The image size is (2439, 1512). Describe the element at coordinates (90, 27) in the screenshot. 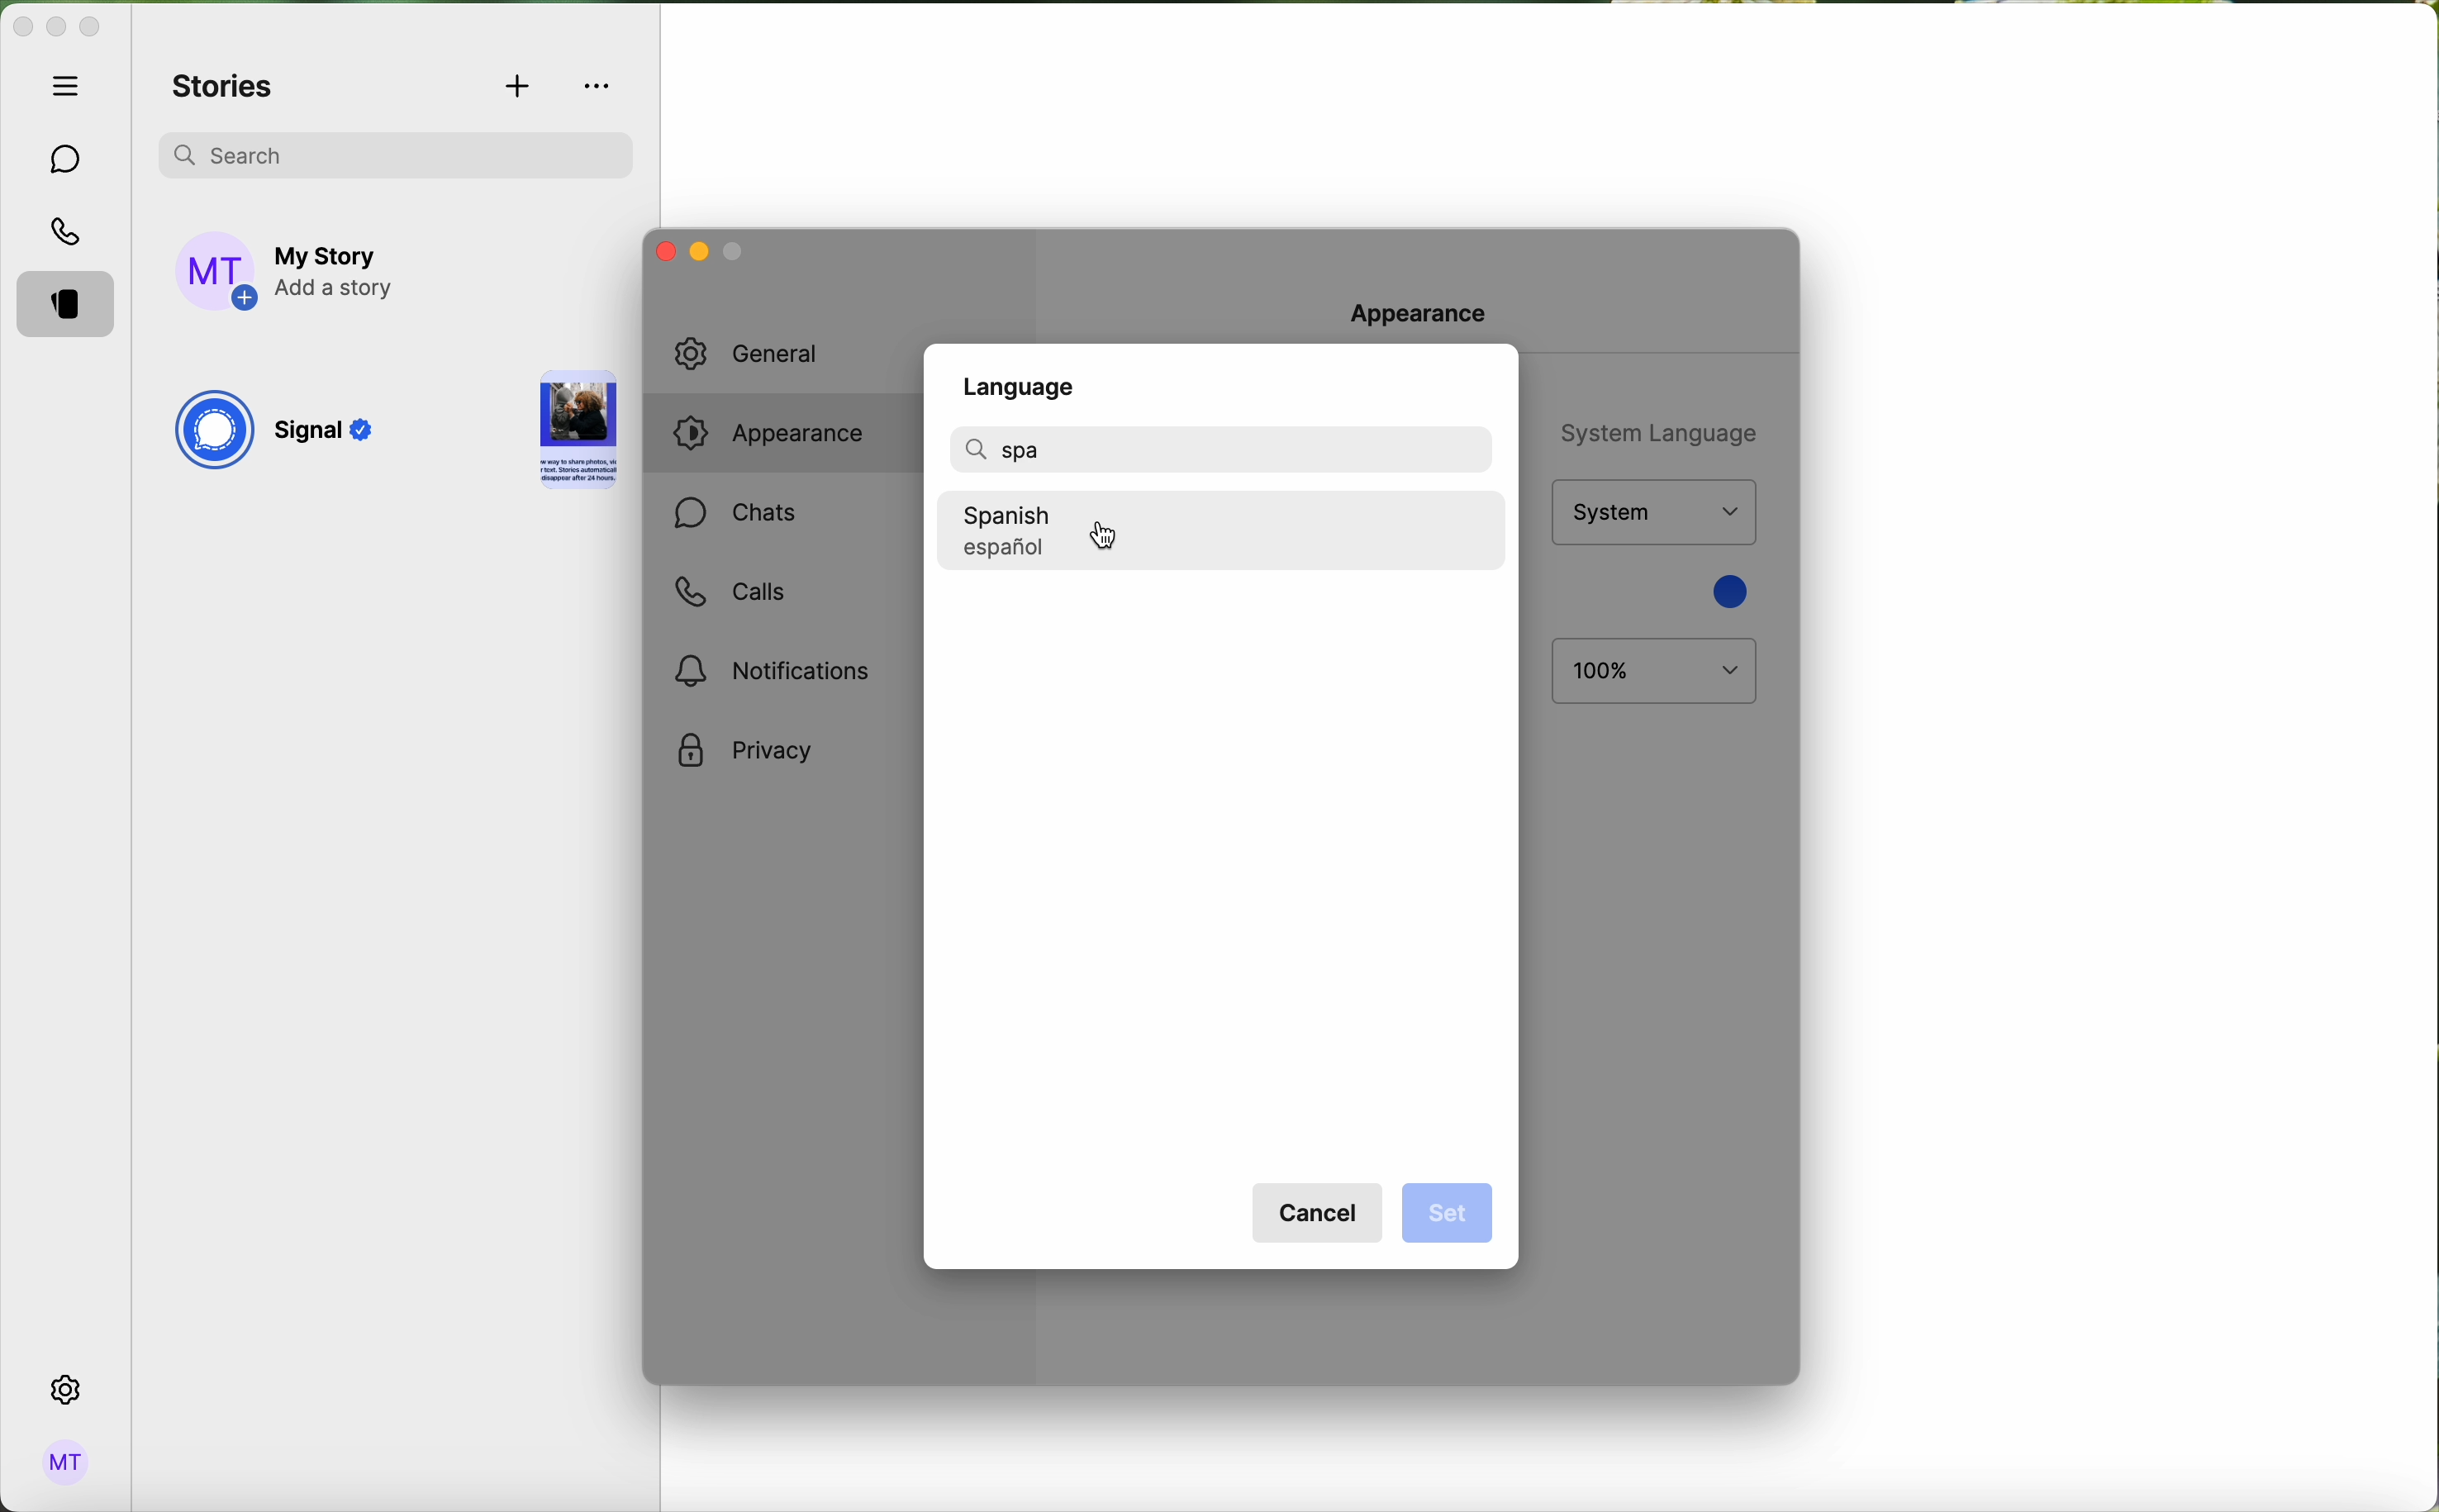

I see `maximize` at that location.